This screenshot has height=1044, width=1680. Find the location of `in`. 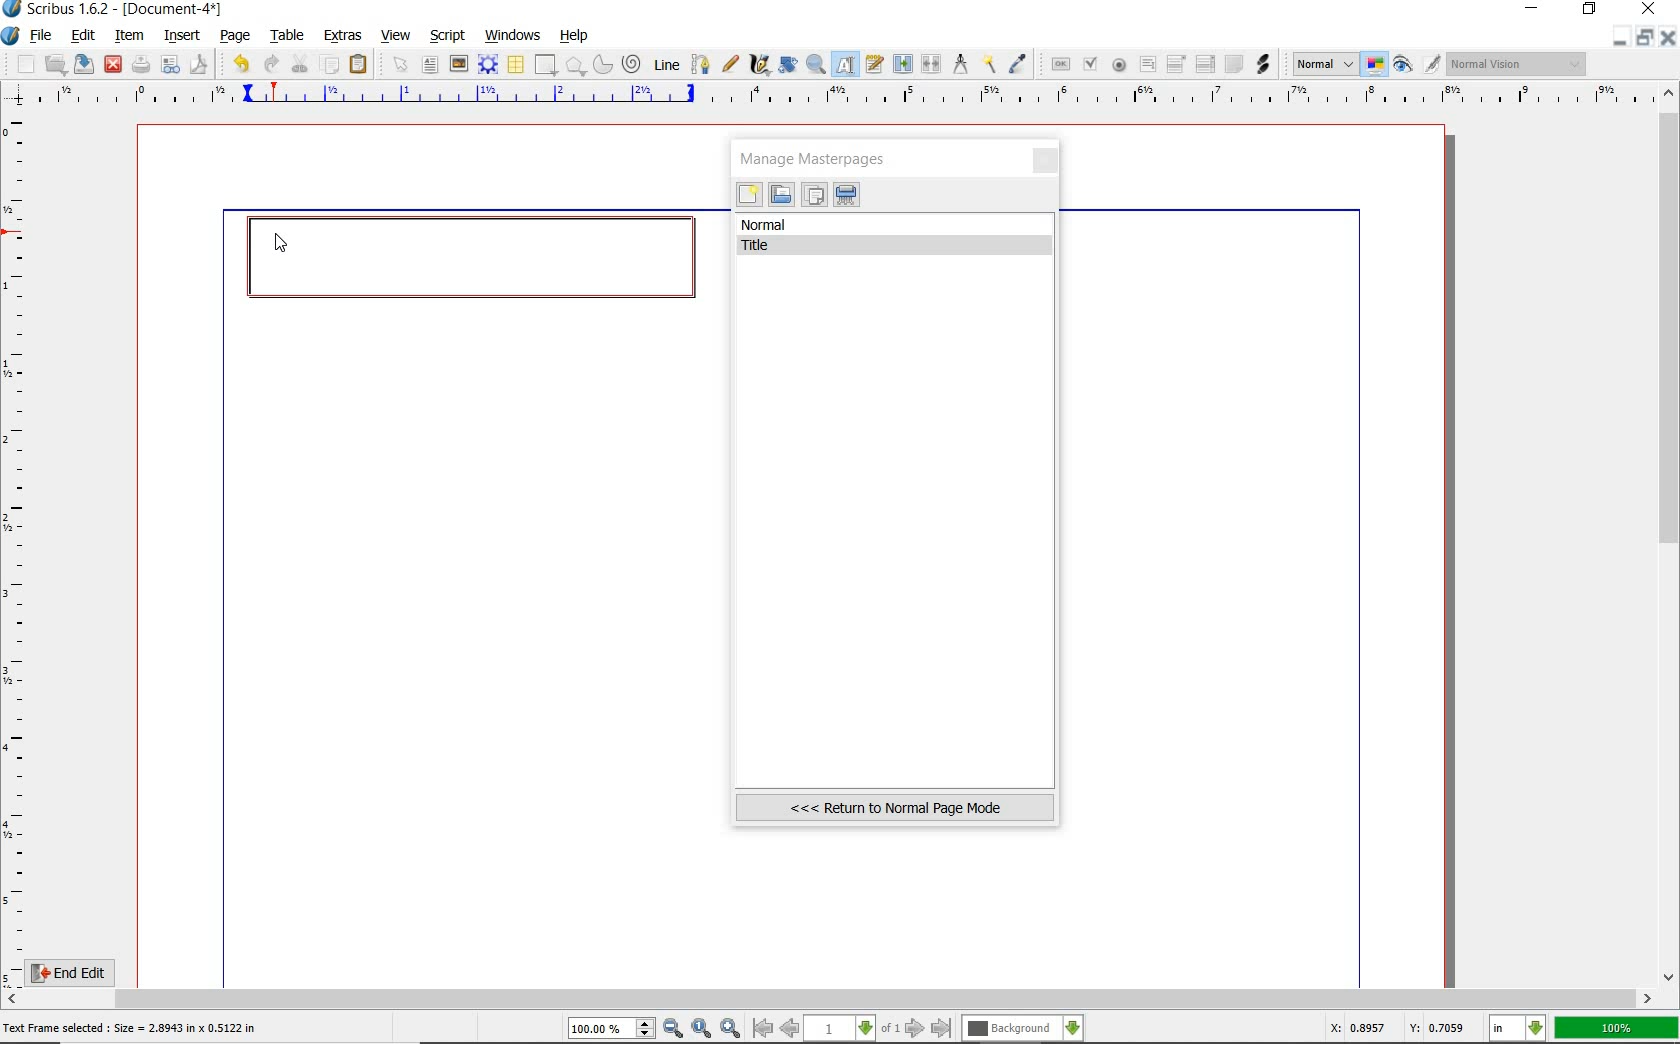

in is located at coordinates (1518, 1029).